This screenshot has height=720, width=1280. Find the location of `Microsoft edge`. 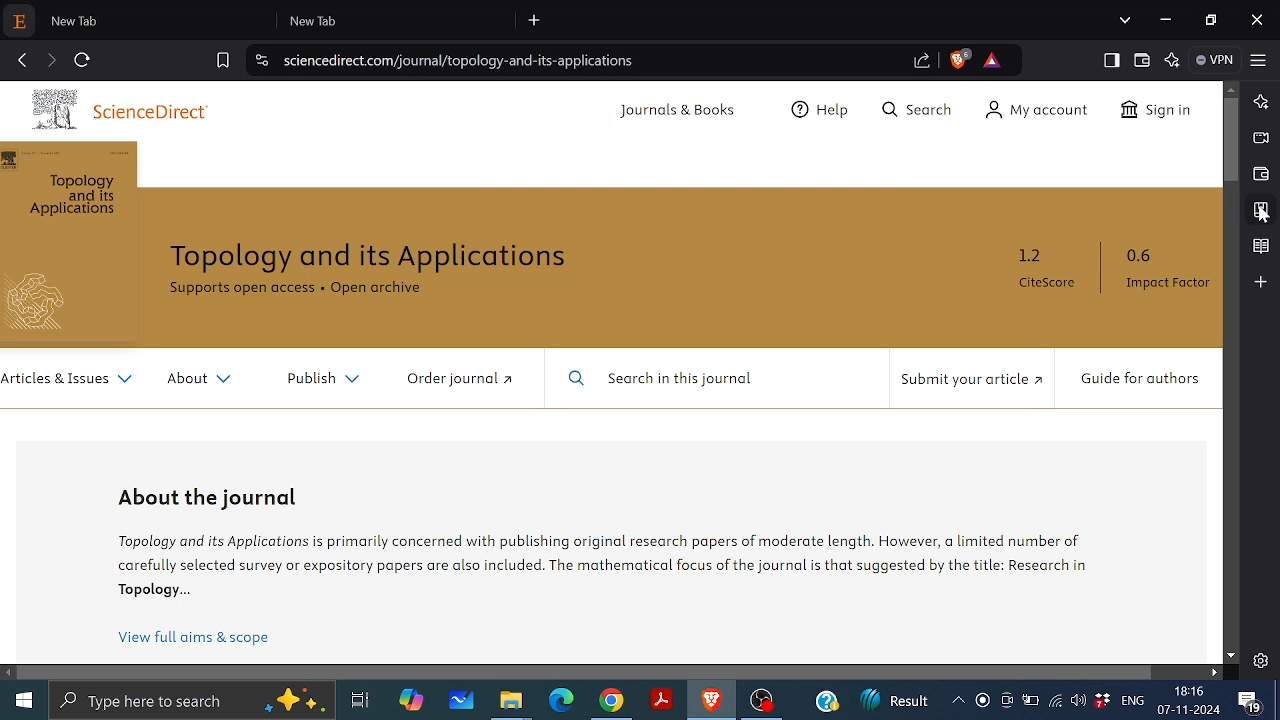

Microsoft edge is located at coordinates (561, 701).